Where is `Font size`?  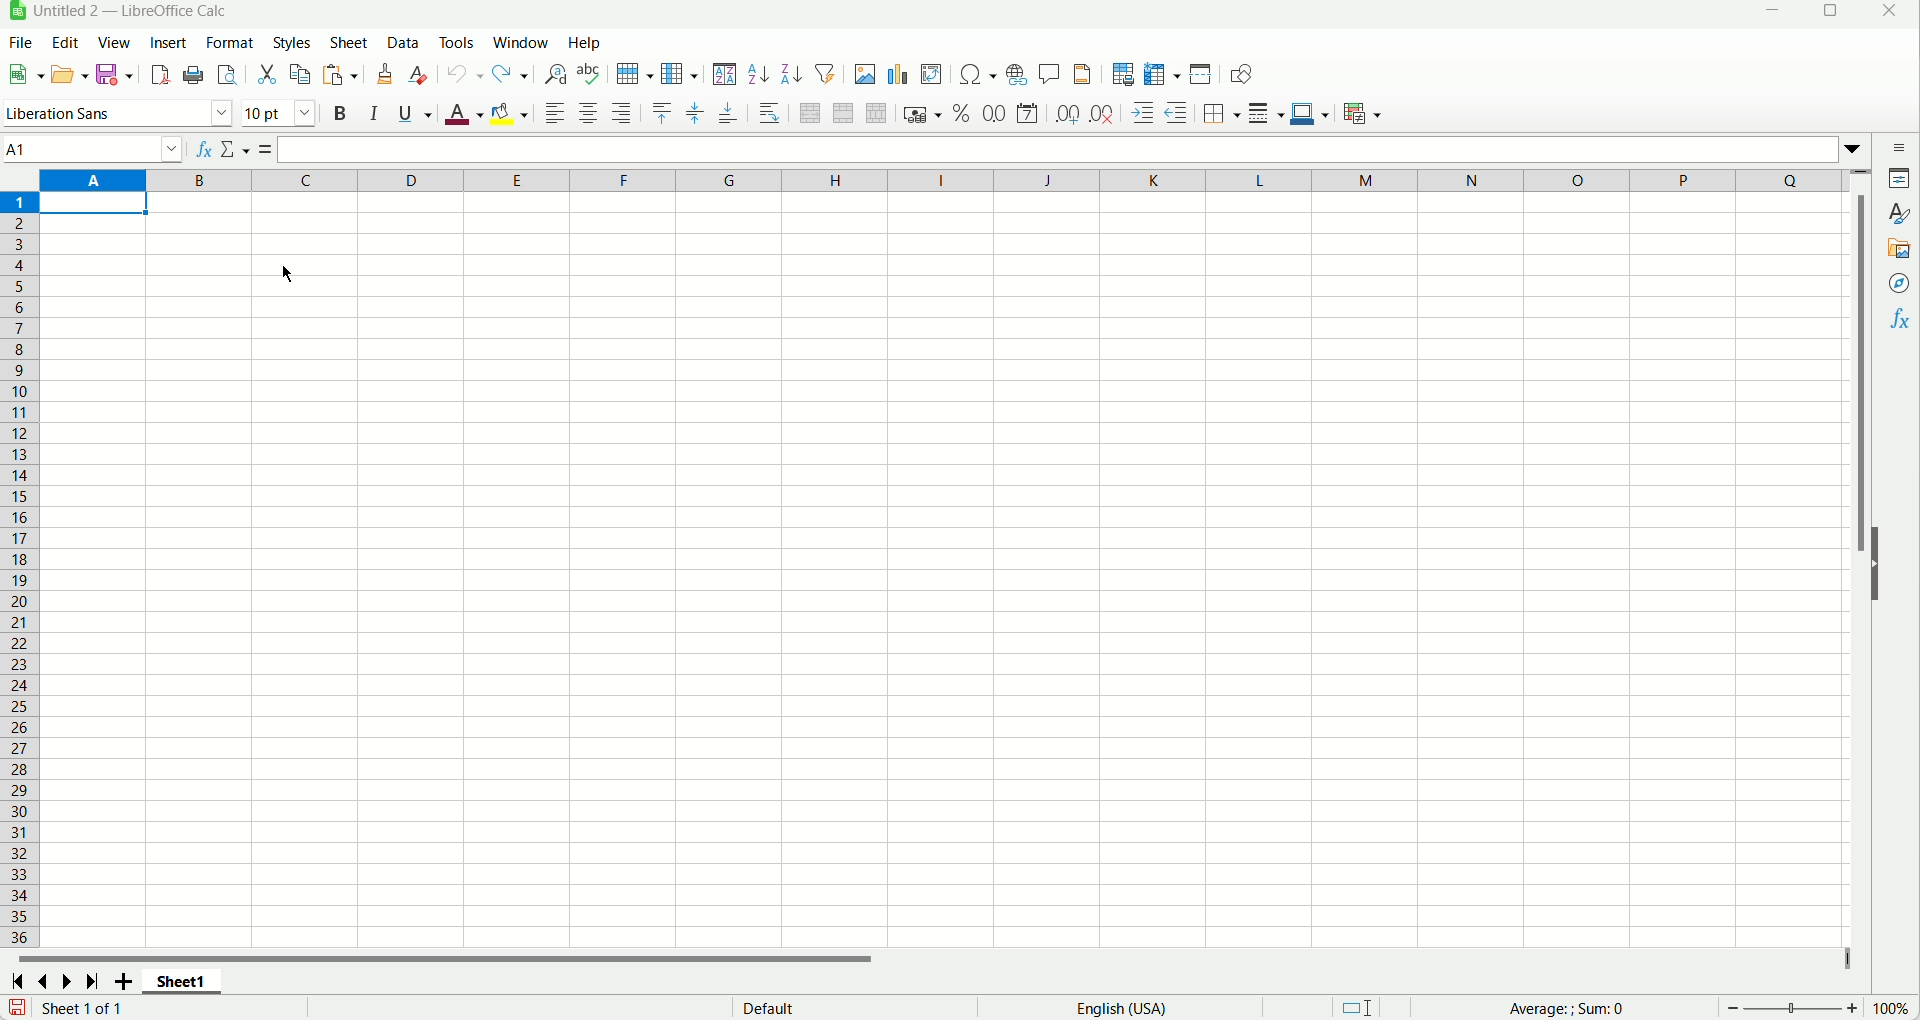 Font size is located at coordinates (280, 113).